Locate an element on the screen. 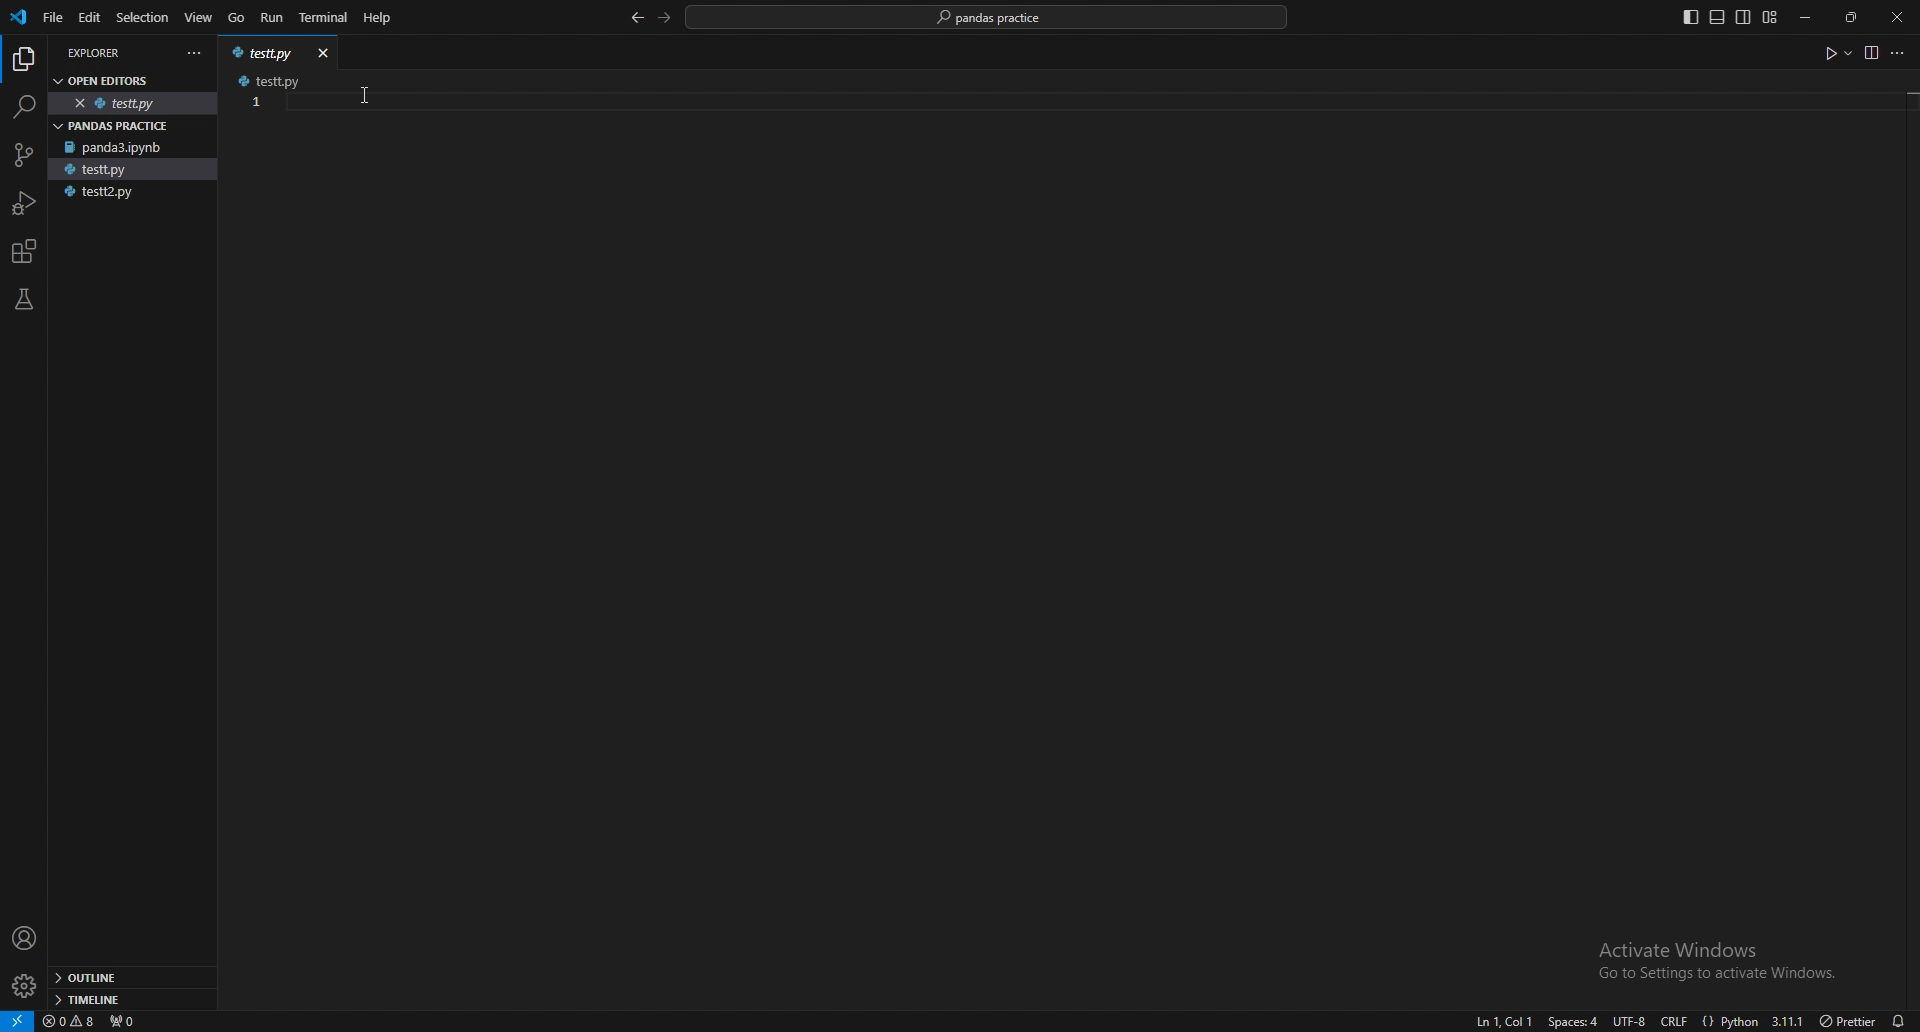  {} Python 3.11.1 is located at coordinates (1753, 1017).